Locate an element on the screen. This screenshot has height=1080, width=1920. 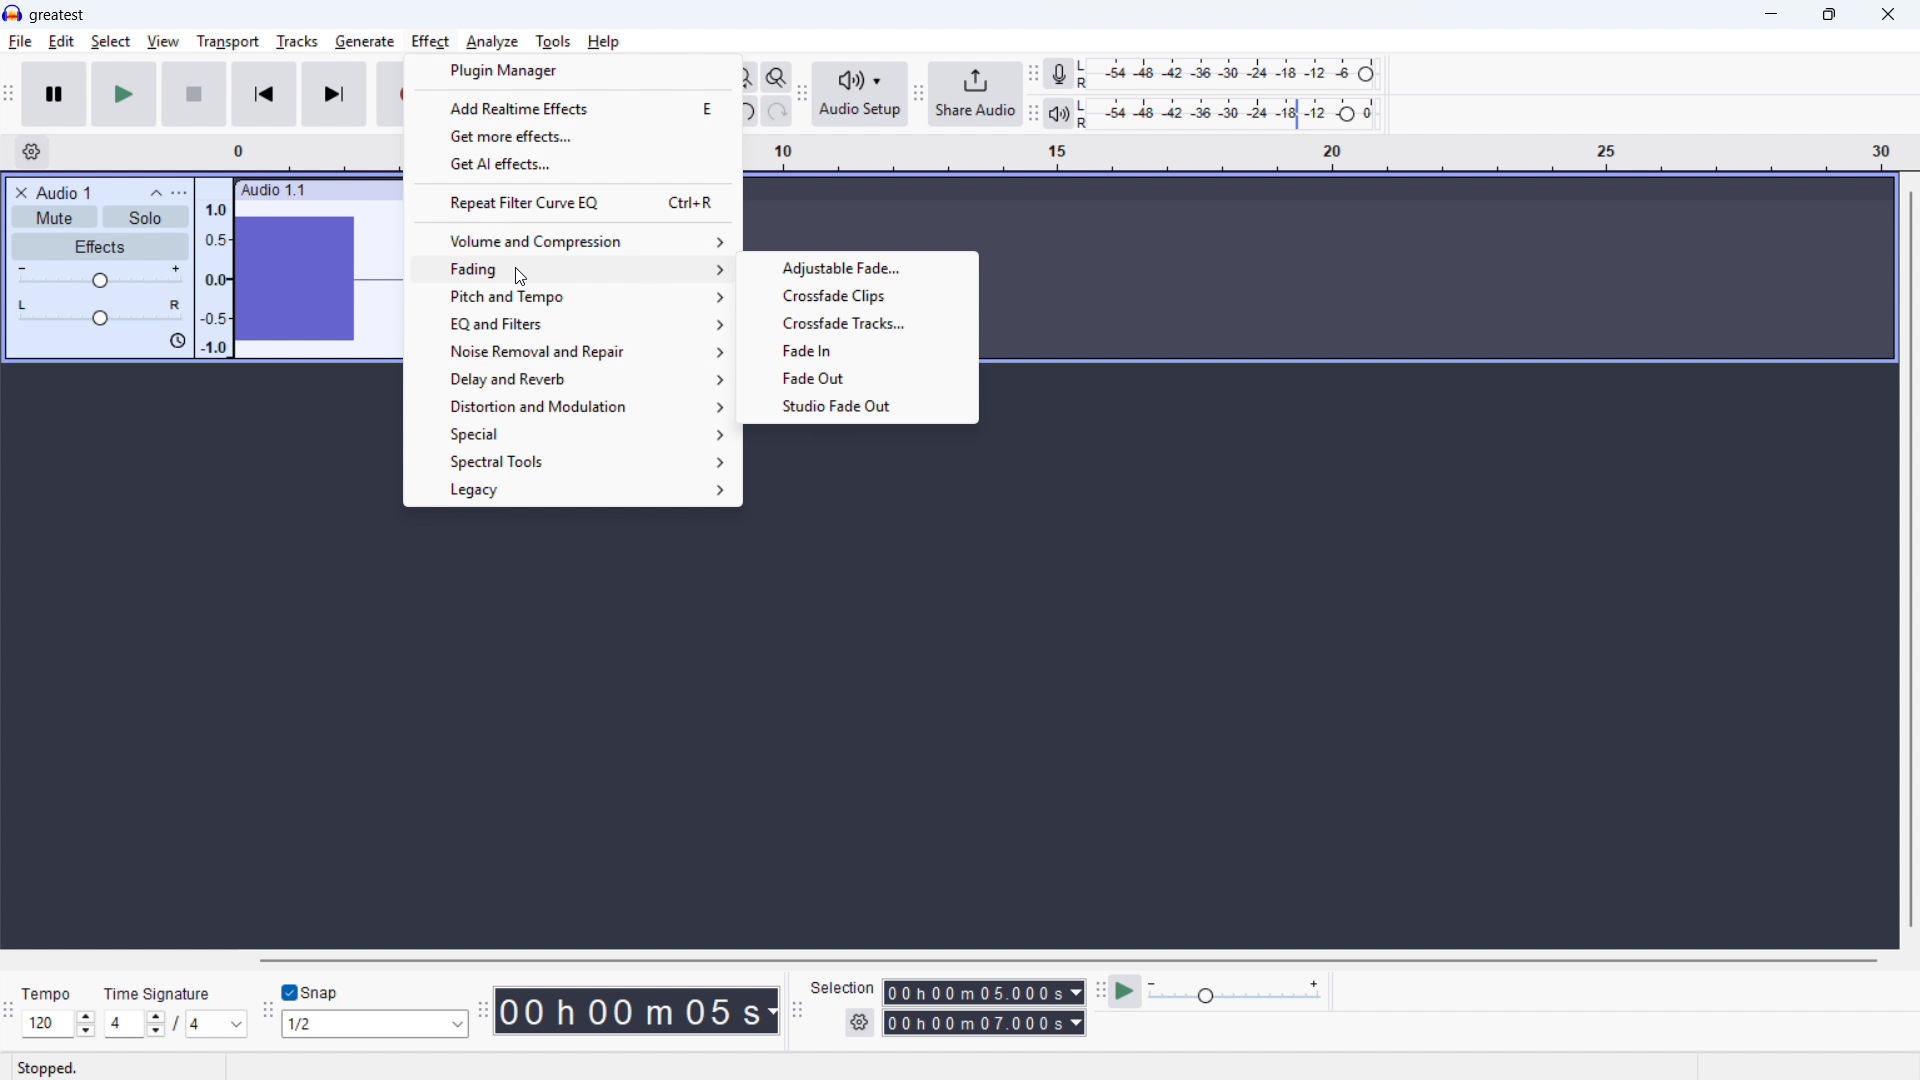
Horizontal scroll bar  is located at coordinates (1067, 961).